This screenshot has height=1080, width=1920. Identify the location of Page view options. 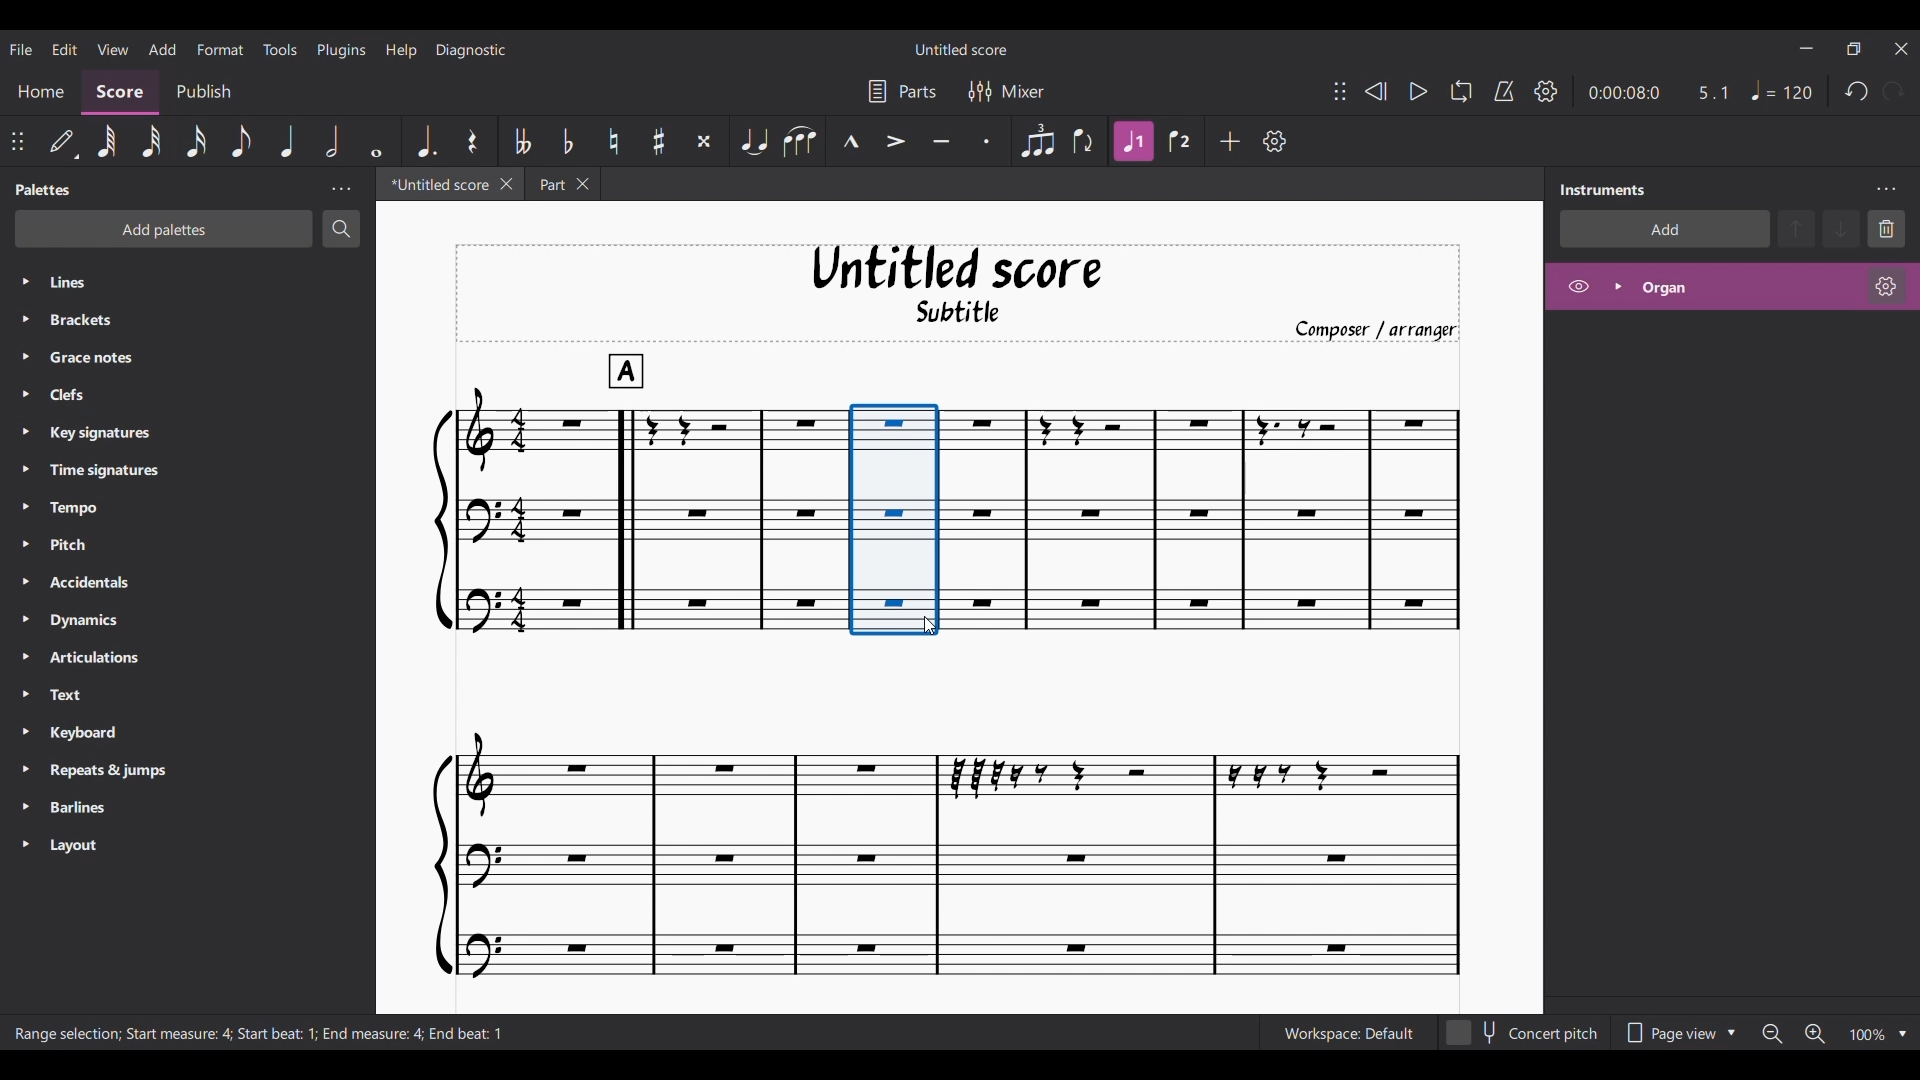
(1677, 1033).